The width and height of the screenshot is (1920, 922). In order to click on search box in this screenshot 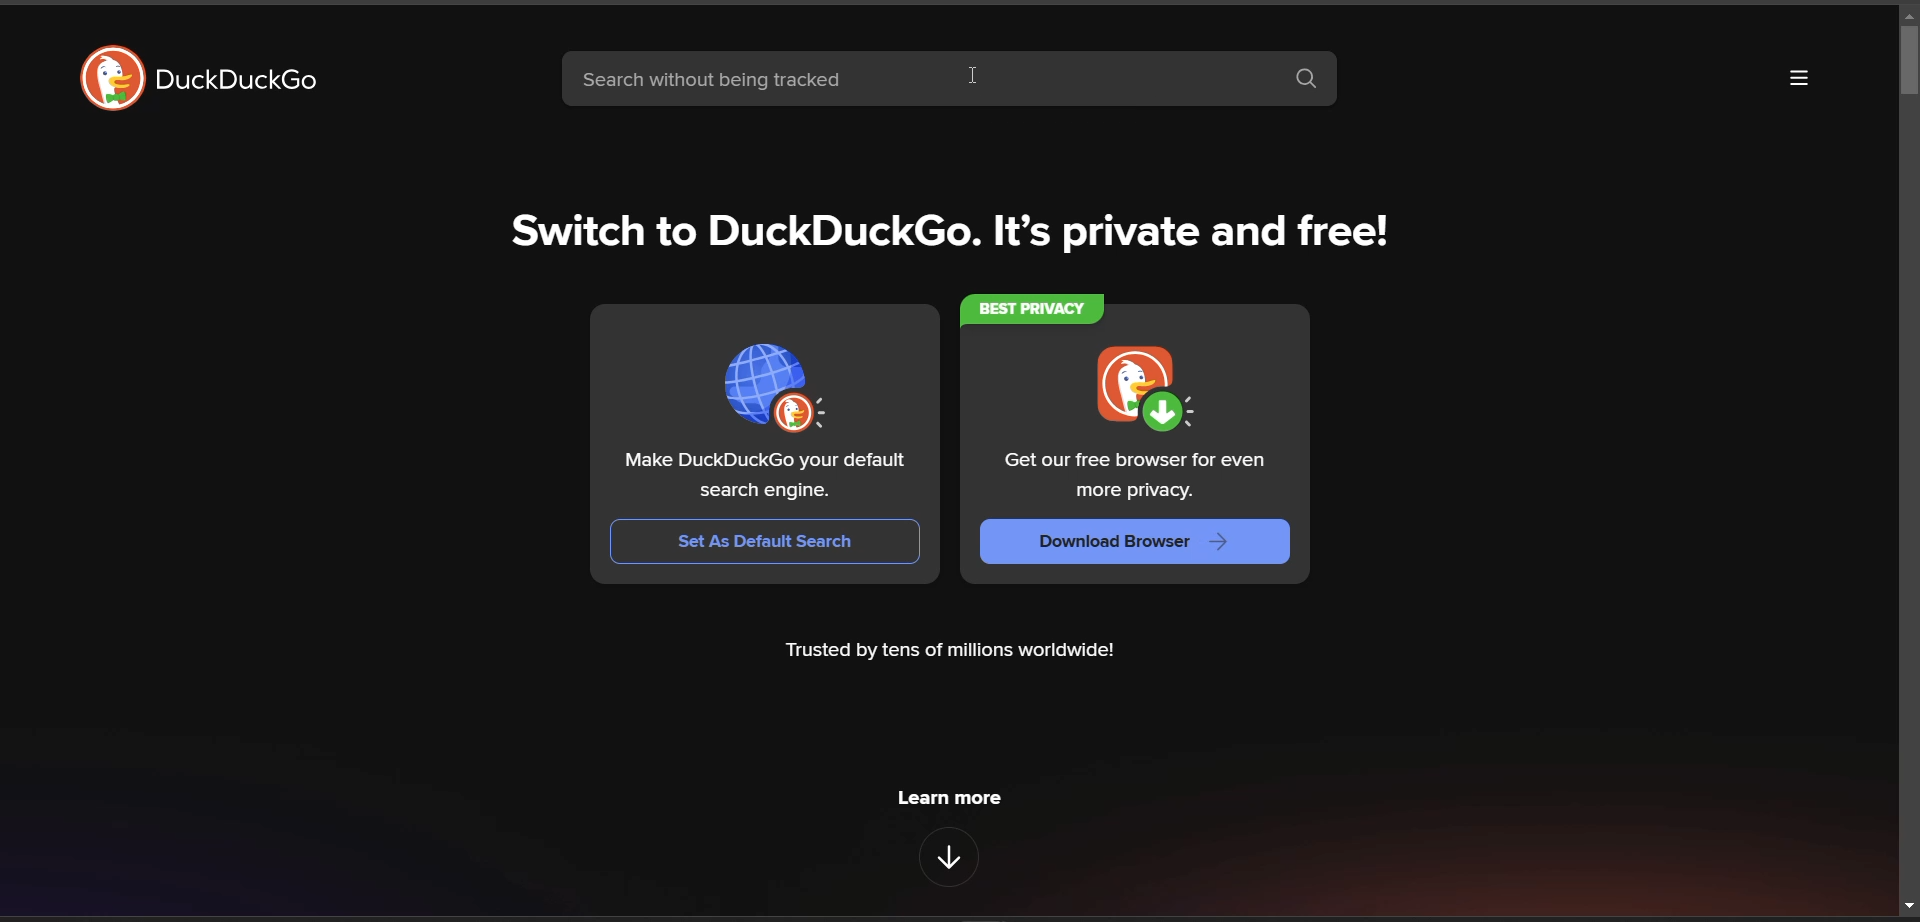, I will do `click(1307, 83)`.